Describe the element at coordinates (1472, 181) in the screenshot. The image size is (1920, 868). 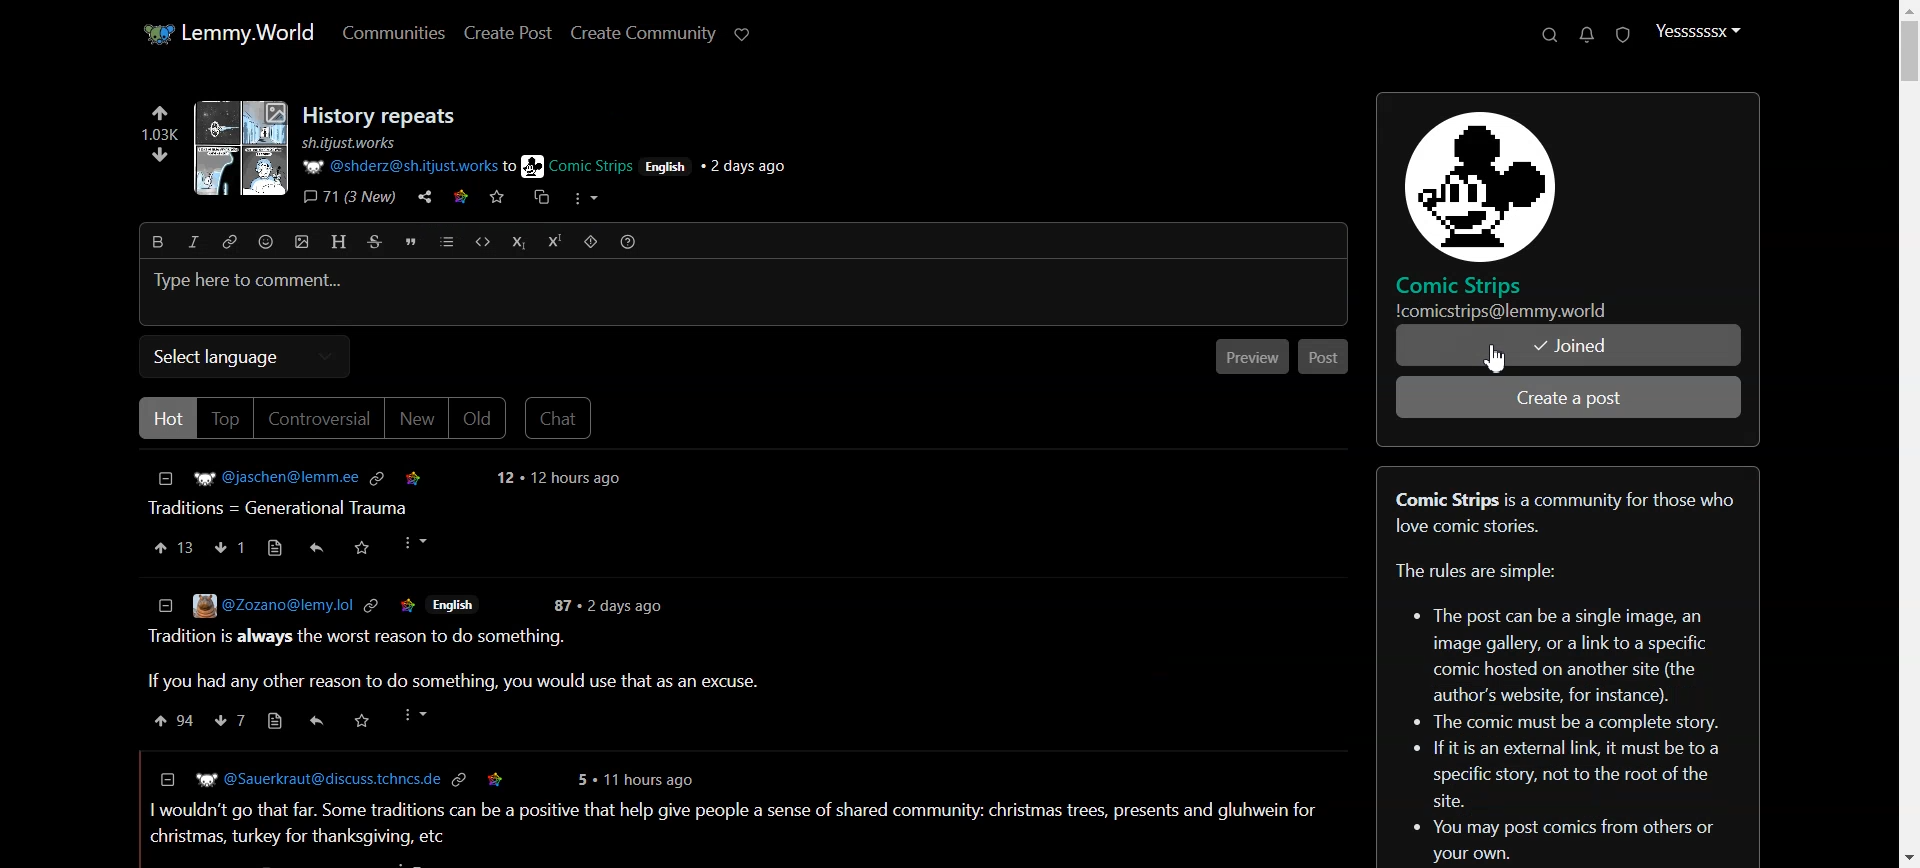
I see `Community logo` at that location.